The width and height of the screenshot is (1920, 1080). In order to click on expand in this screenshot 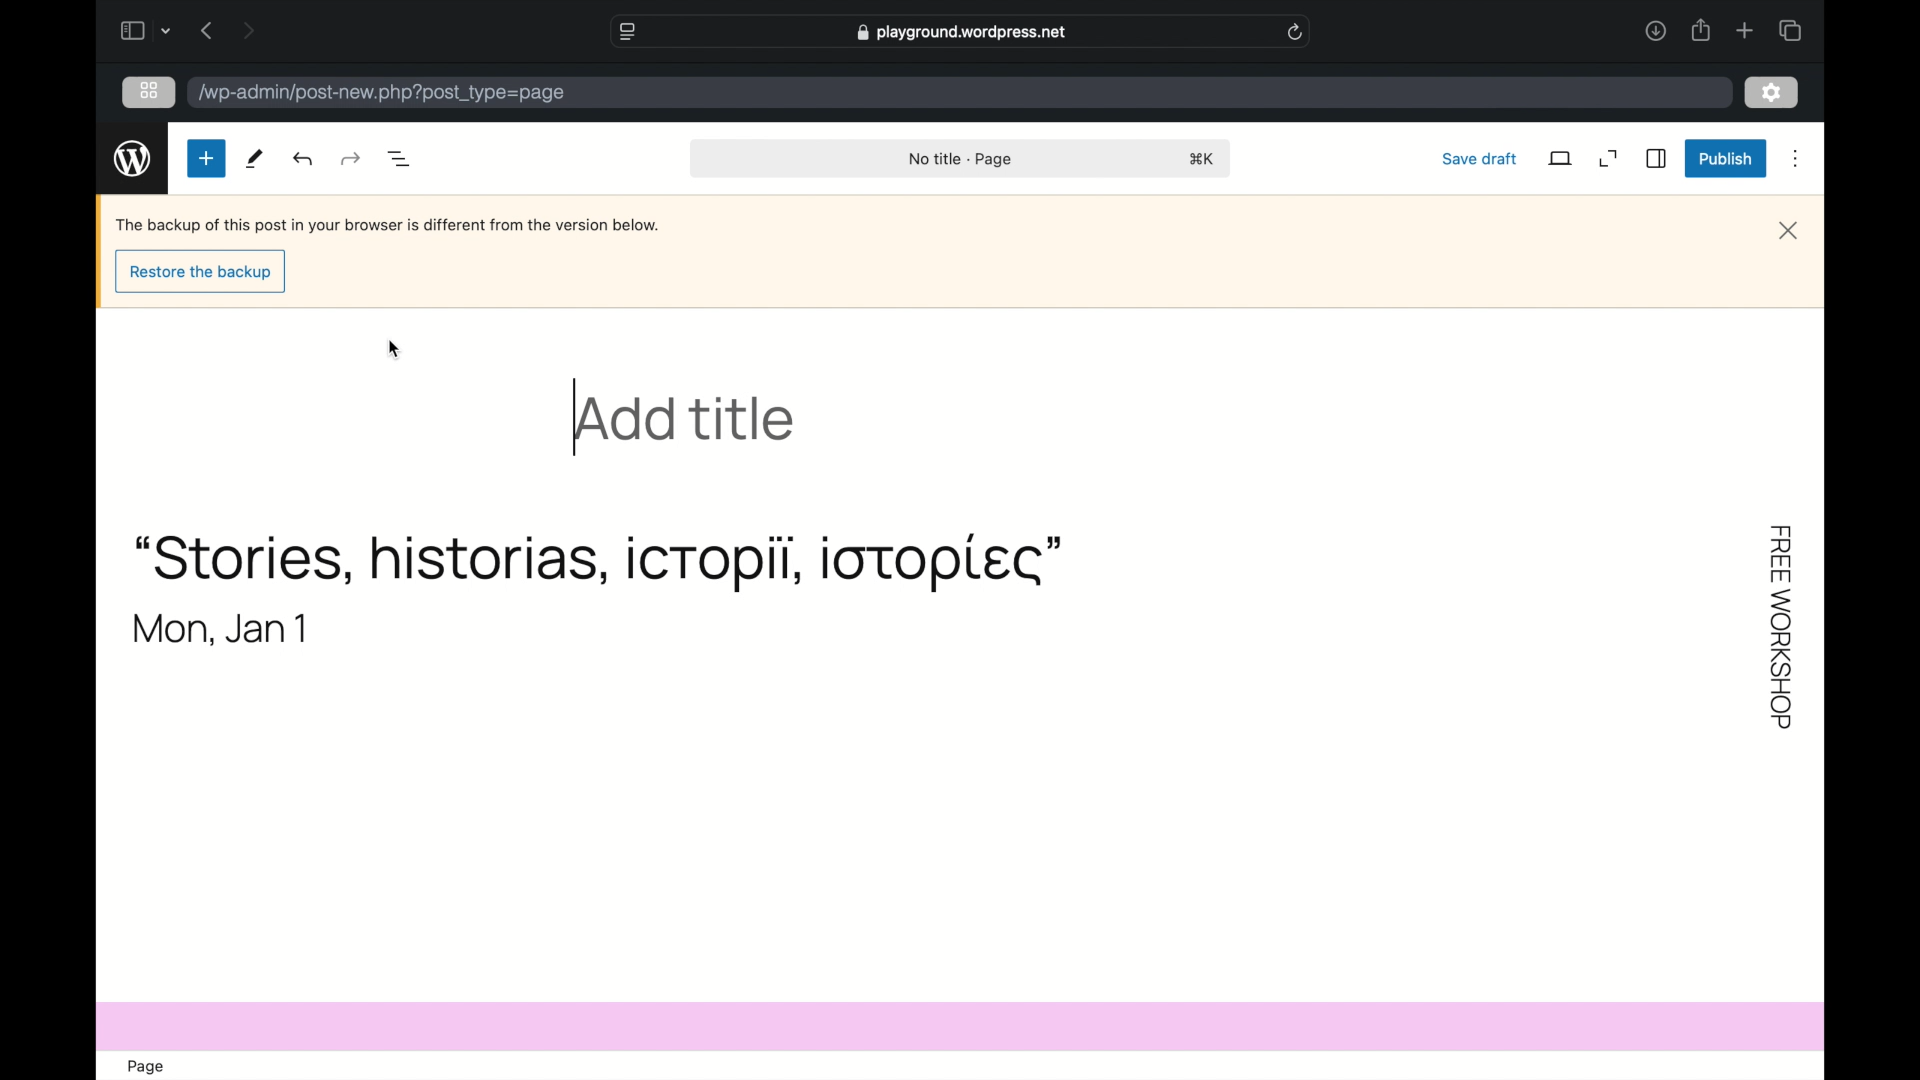, I will do `click(1608, 158)`.